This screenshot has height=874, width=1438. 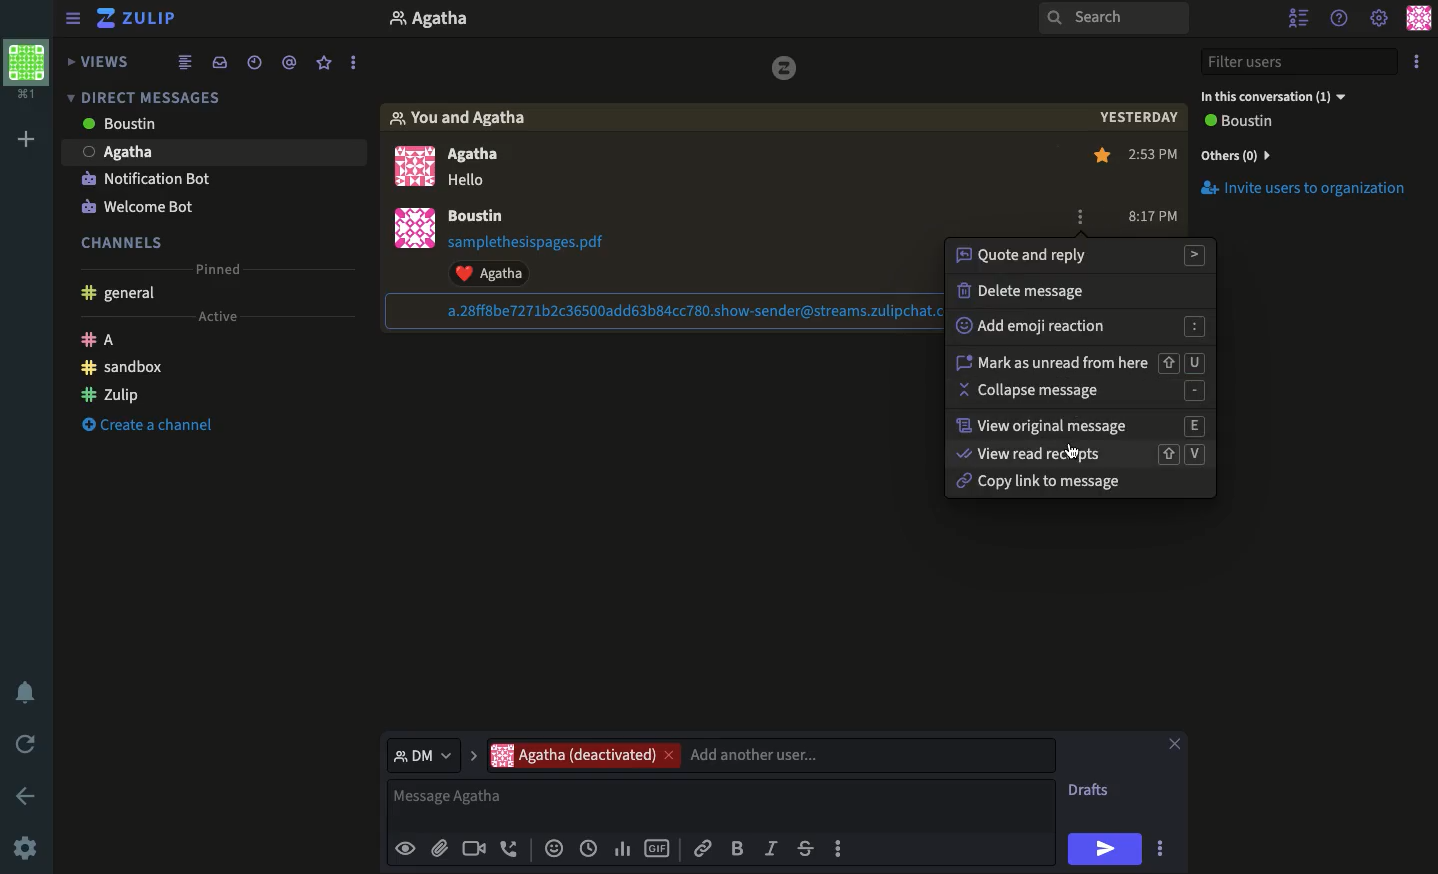 What do you see at coordinates (188, 61) in the screenshot?
I see `Feed` at bounding box center [188, 61].